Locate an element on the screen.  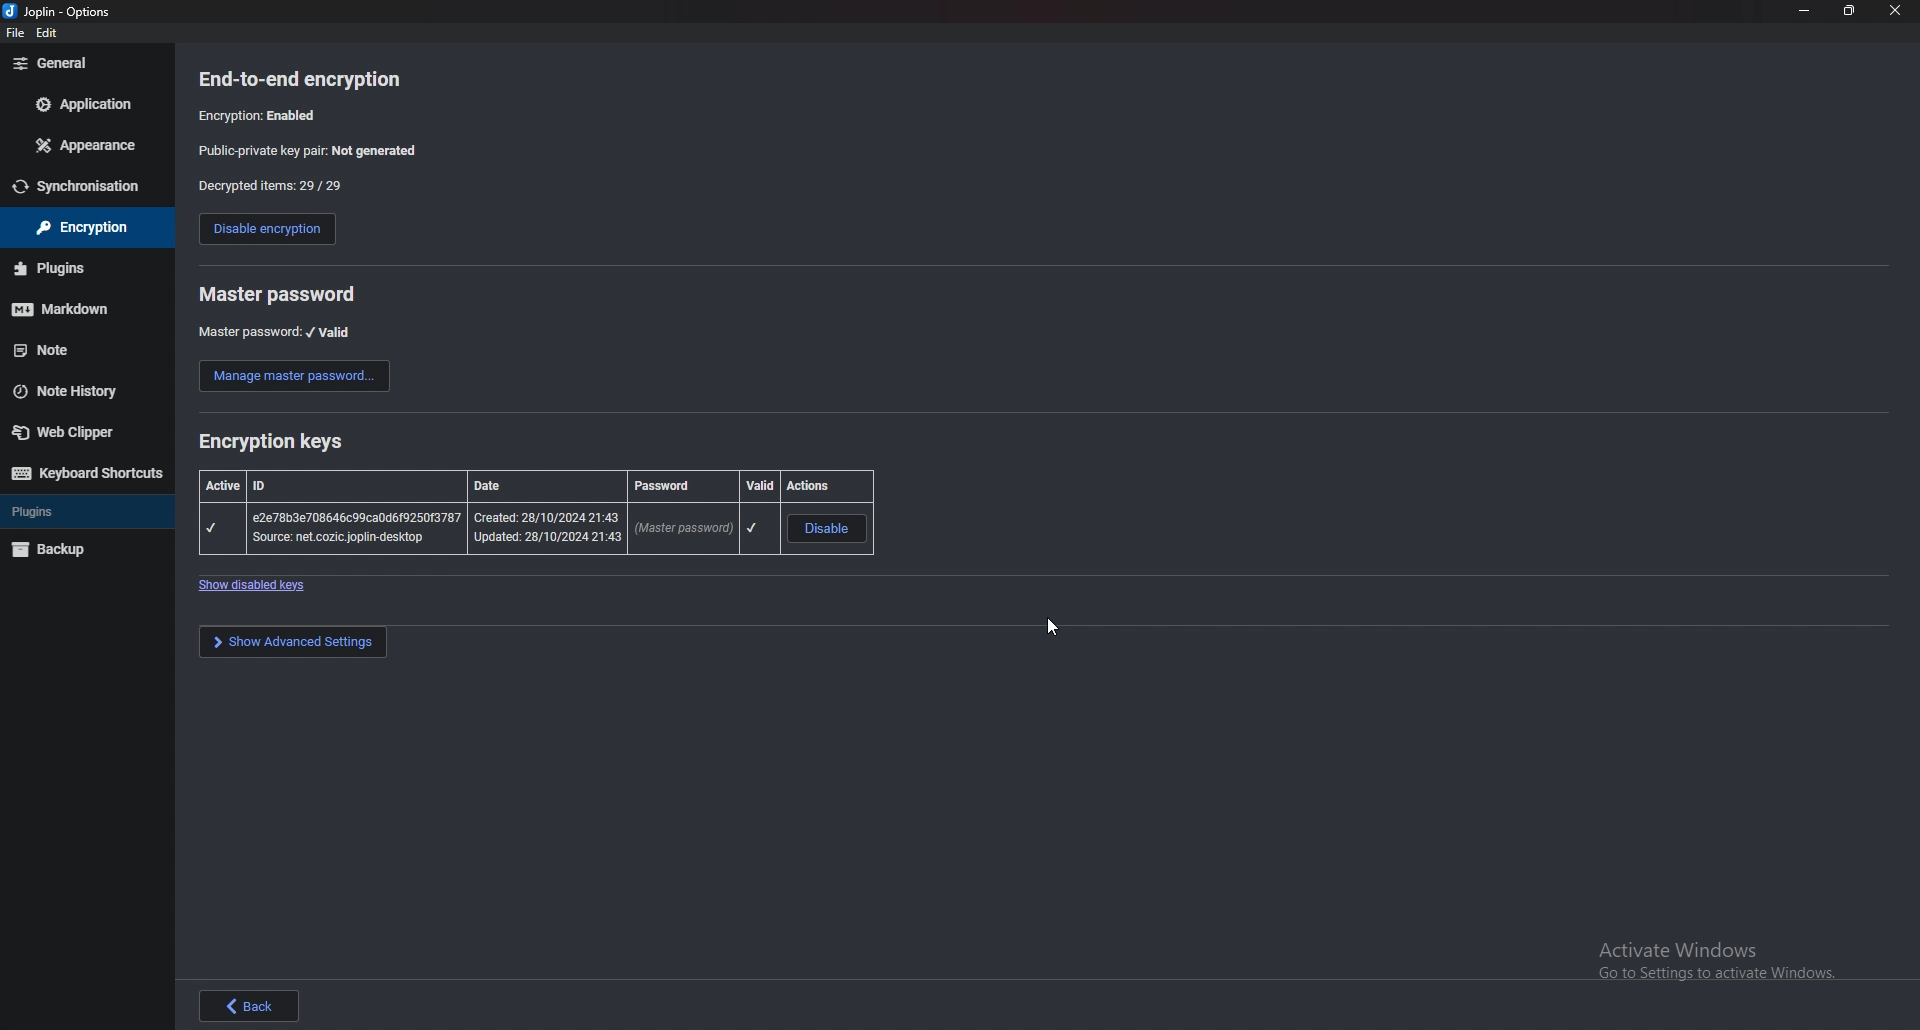
 is located at coordinates (84, 103).